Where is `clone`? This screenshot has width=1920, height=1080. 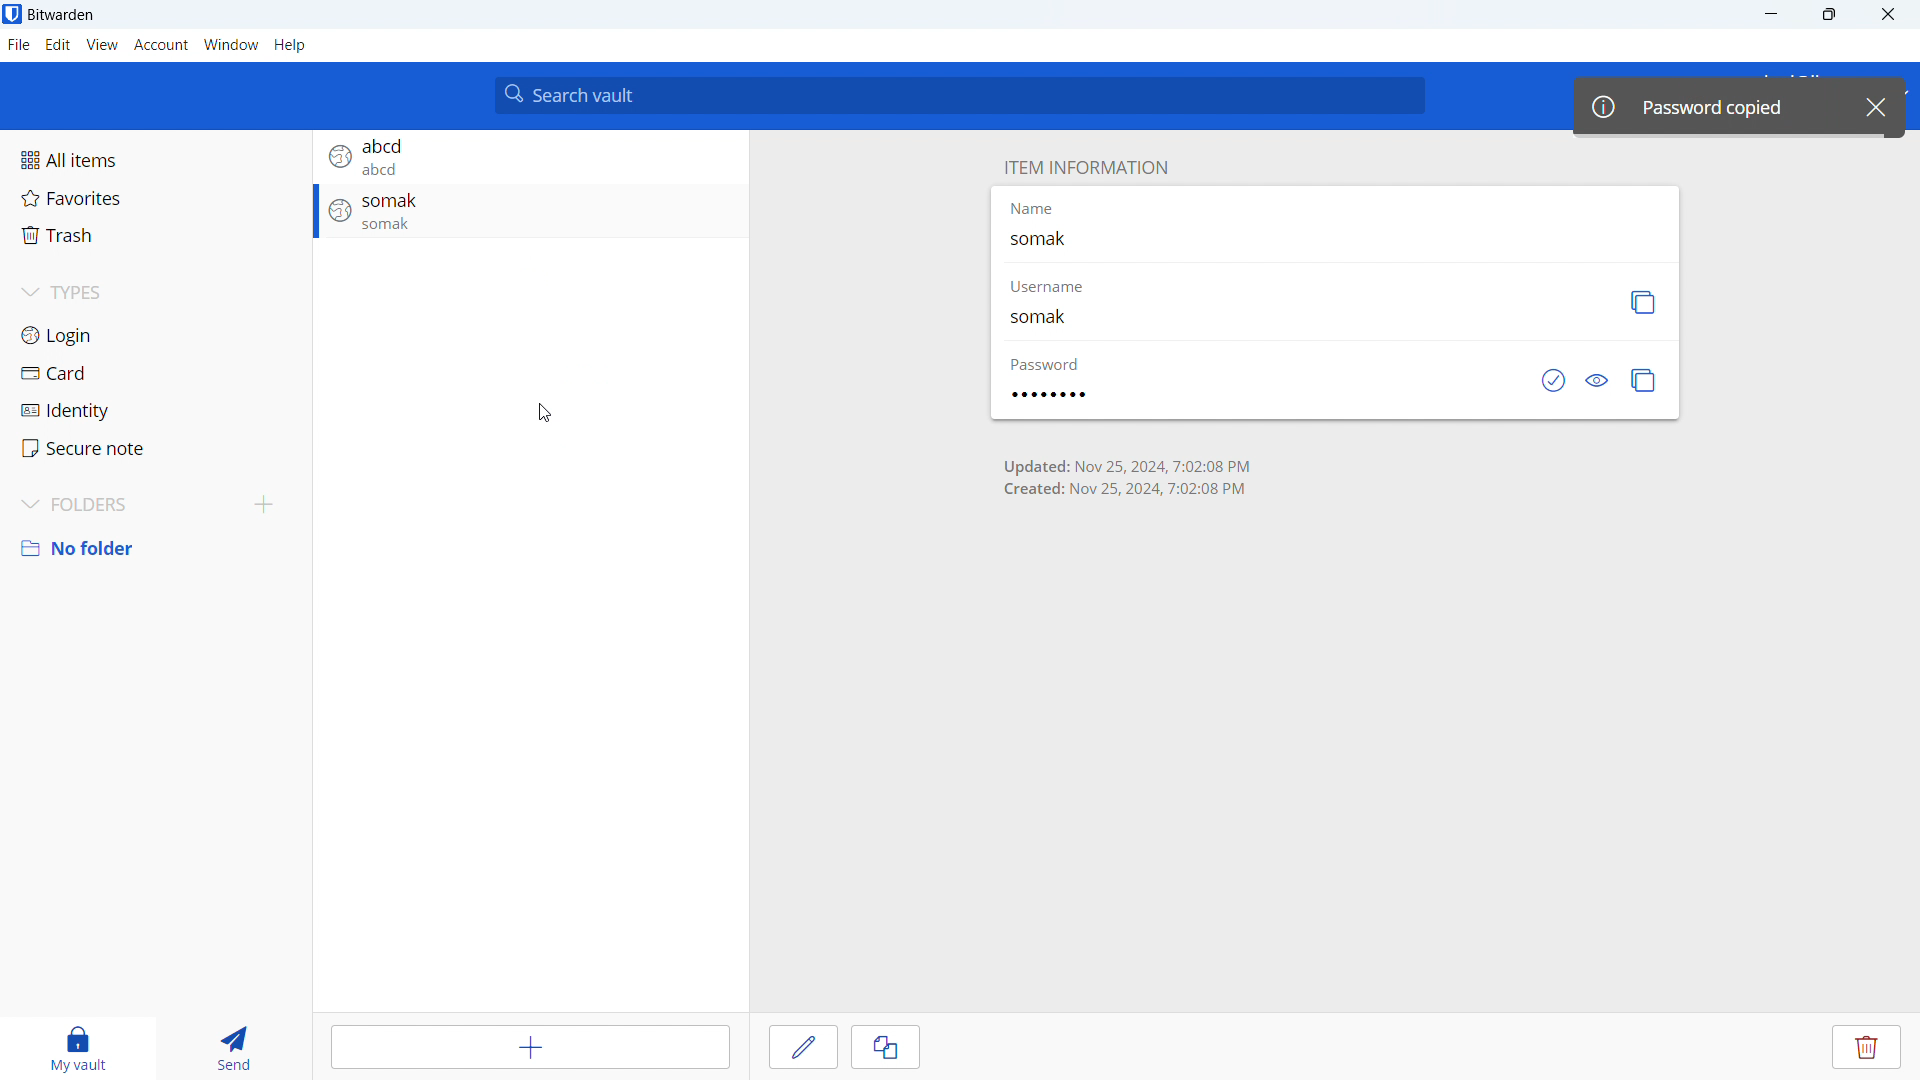
clone is located at coordinates (886, 1047).